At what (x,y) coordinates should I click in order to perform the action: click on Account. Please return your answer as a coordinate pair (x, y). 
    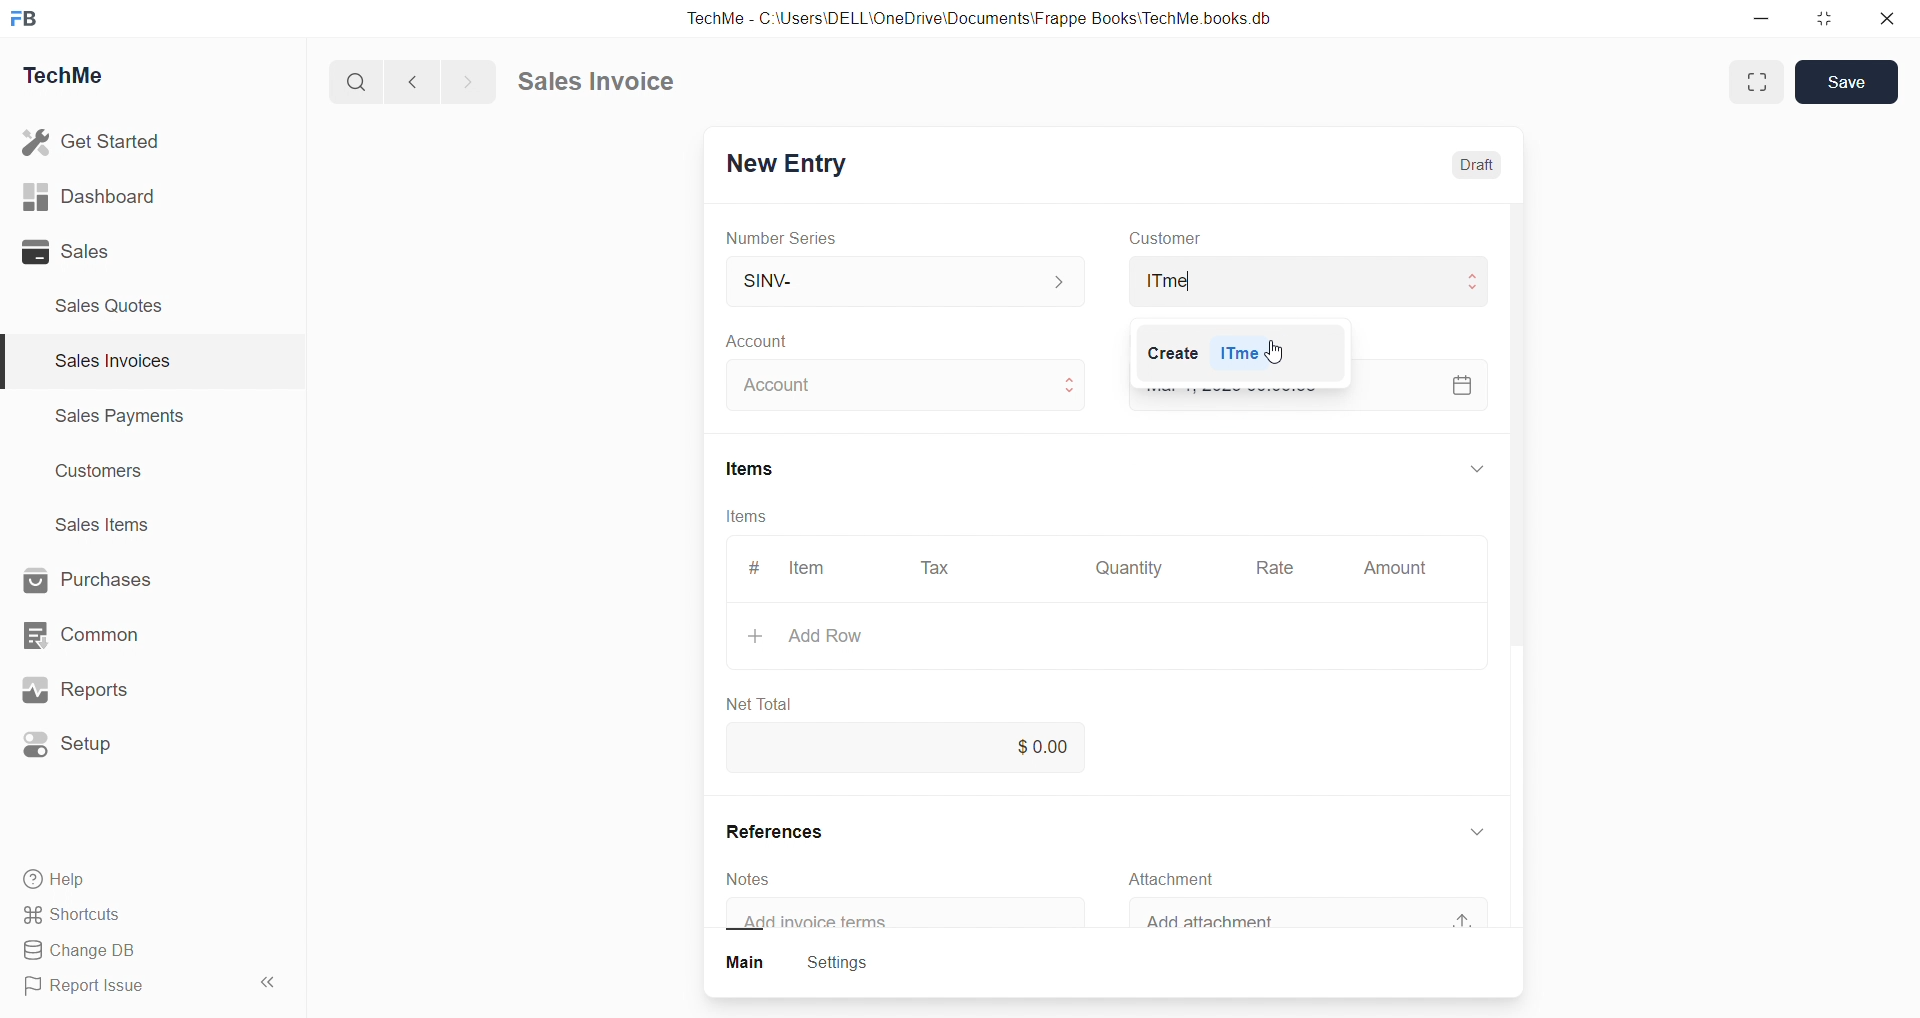
    Looking at the image, I should click on (788, 386).